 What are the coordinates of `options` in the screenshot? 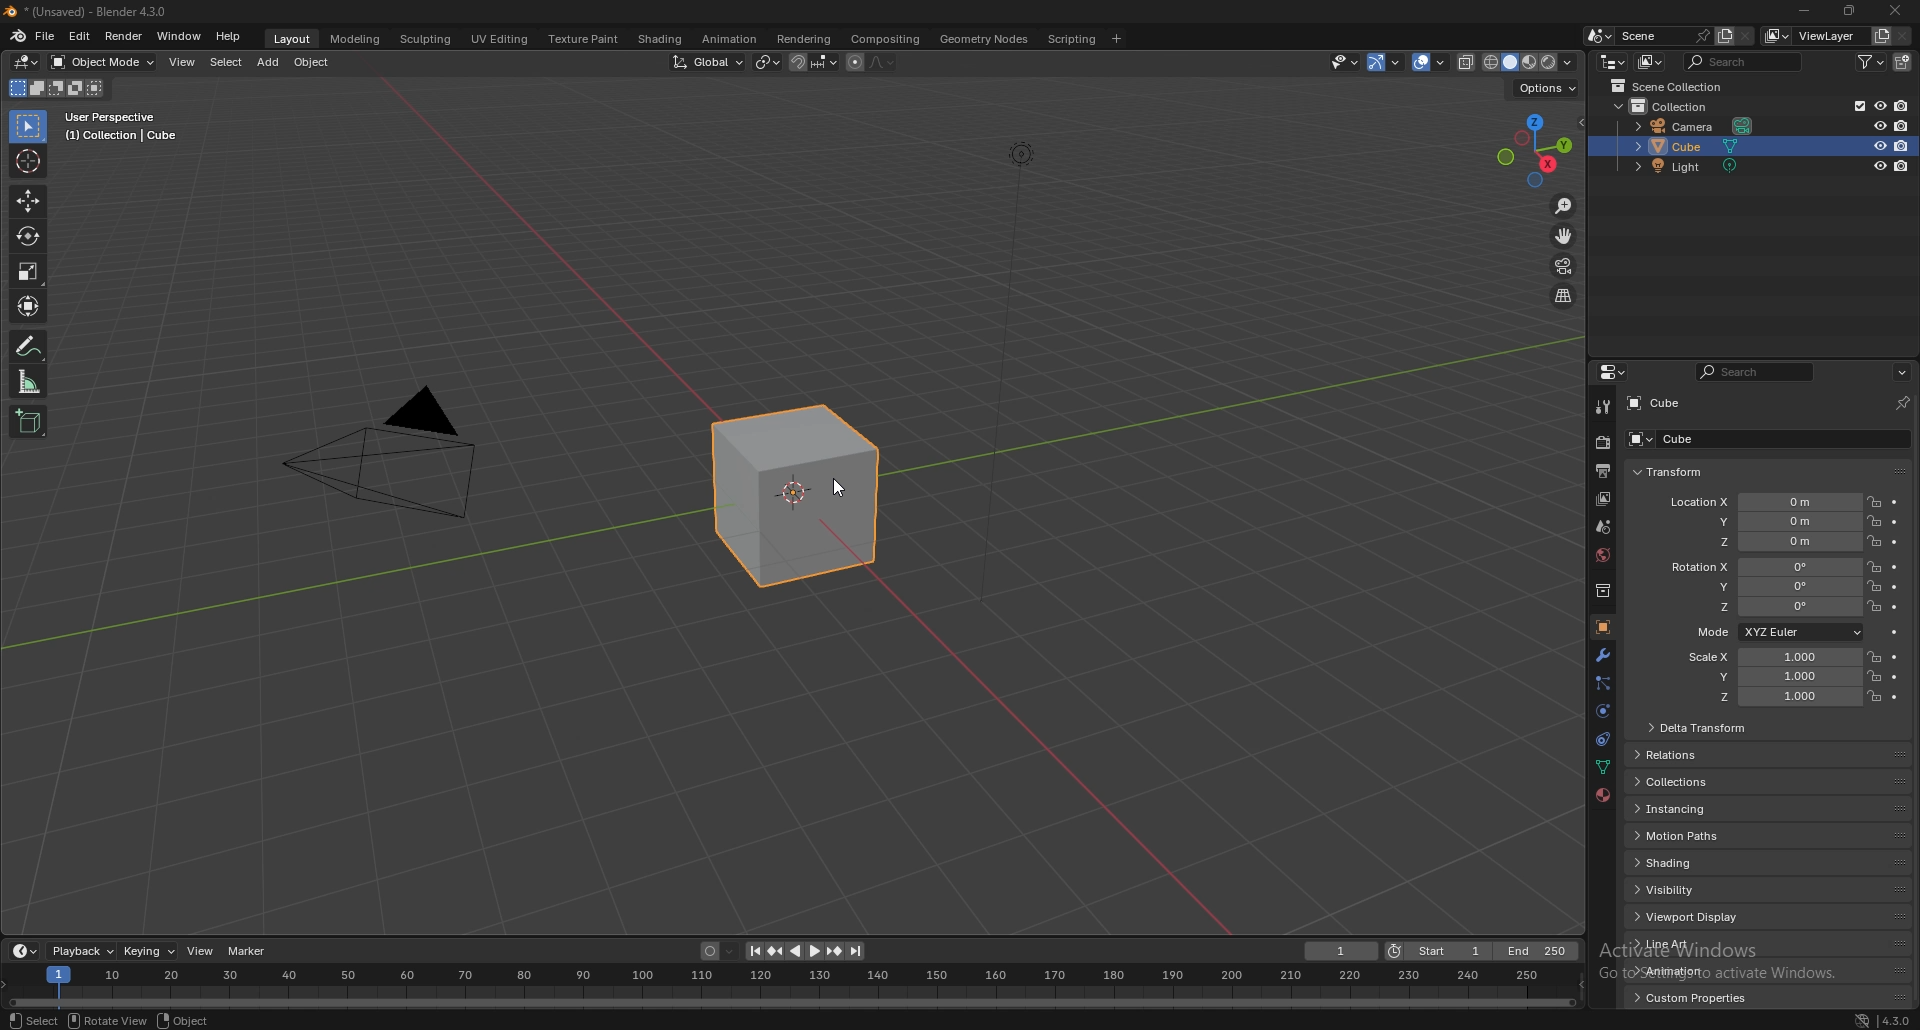 It's located at (1546, 89).